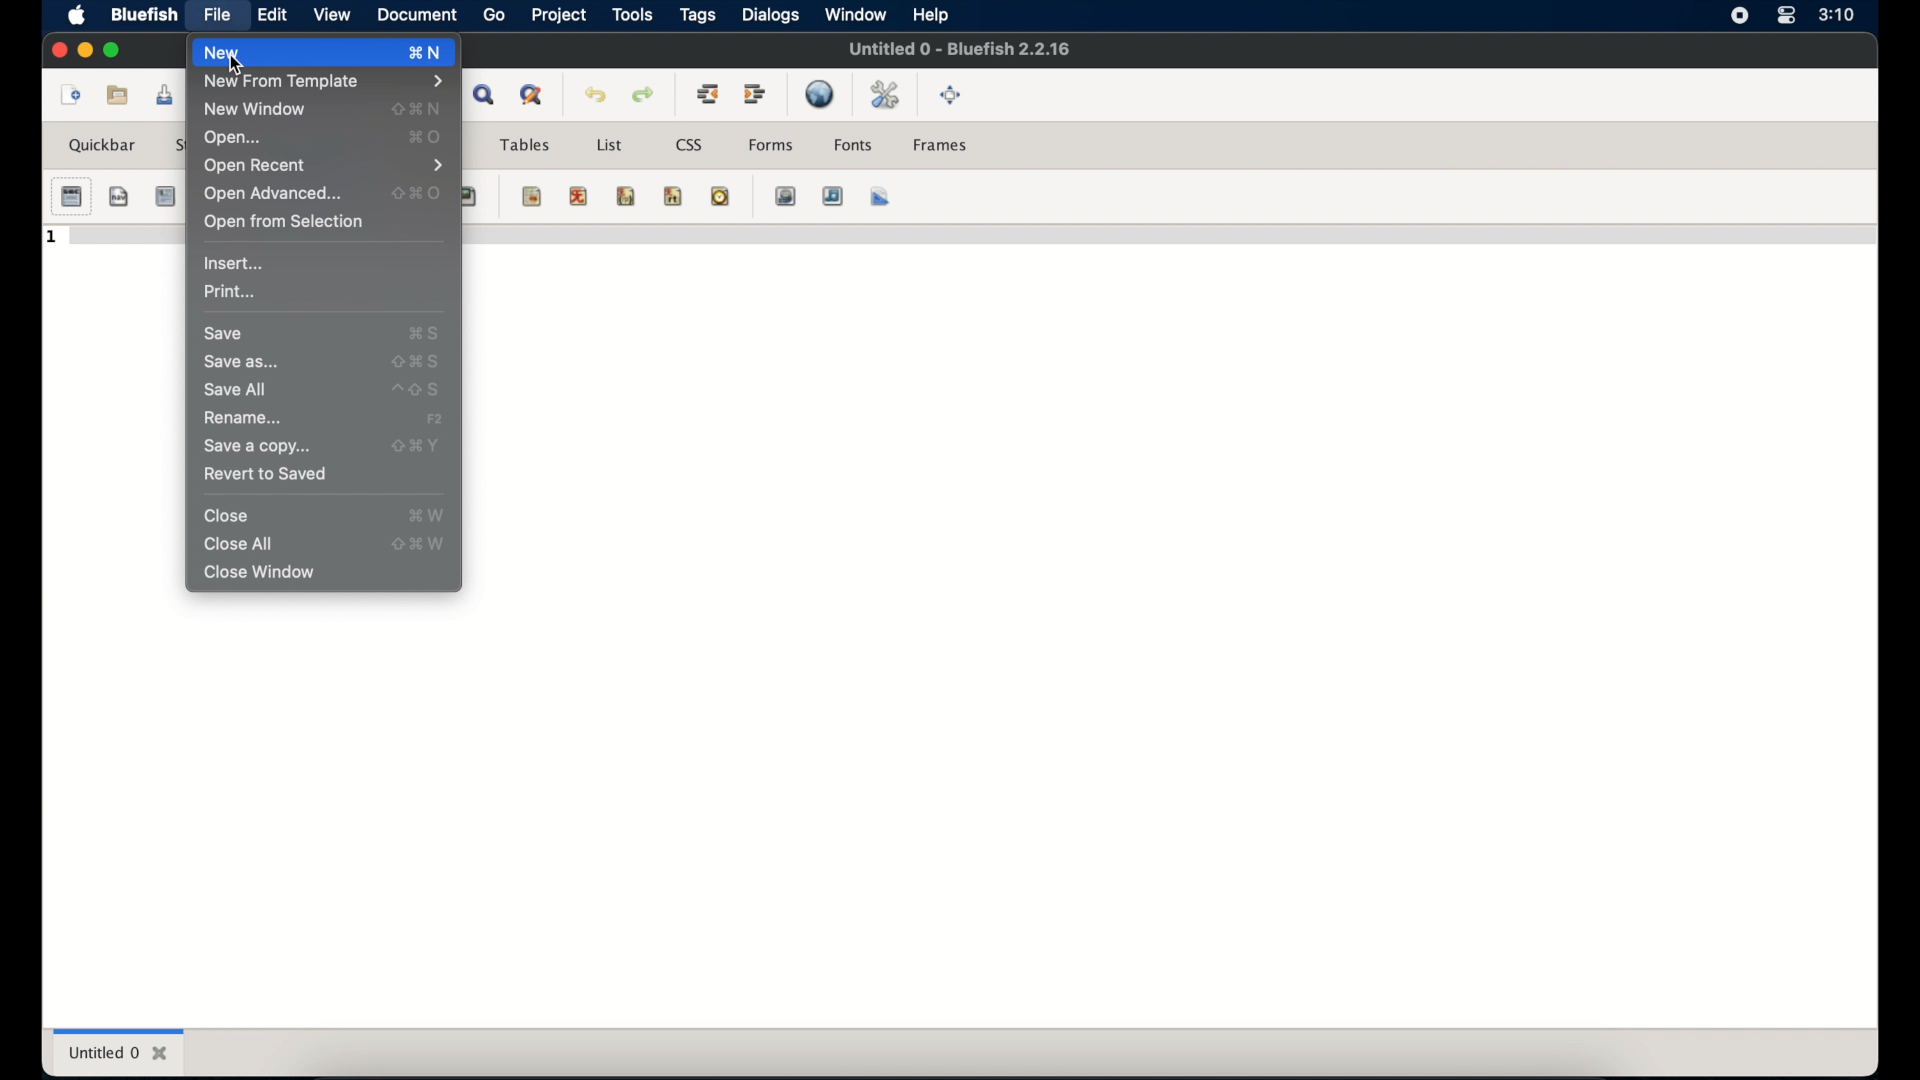 The image size is (1920, 1080). I want to click on save, so click(225, 334).